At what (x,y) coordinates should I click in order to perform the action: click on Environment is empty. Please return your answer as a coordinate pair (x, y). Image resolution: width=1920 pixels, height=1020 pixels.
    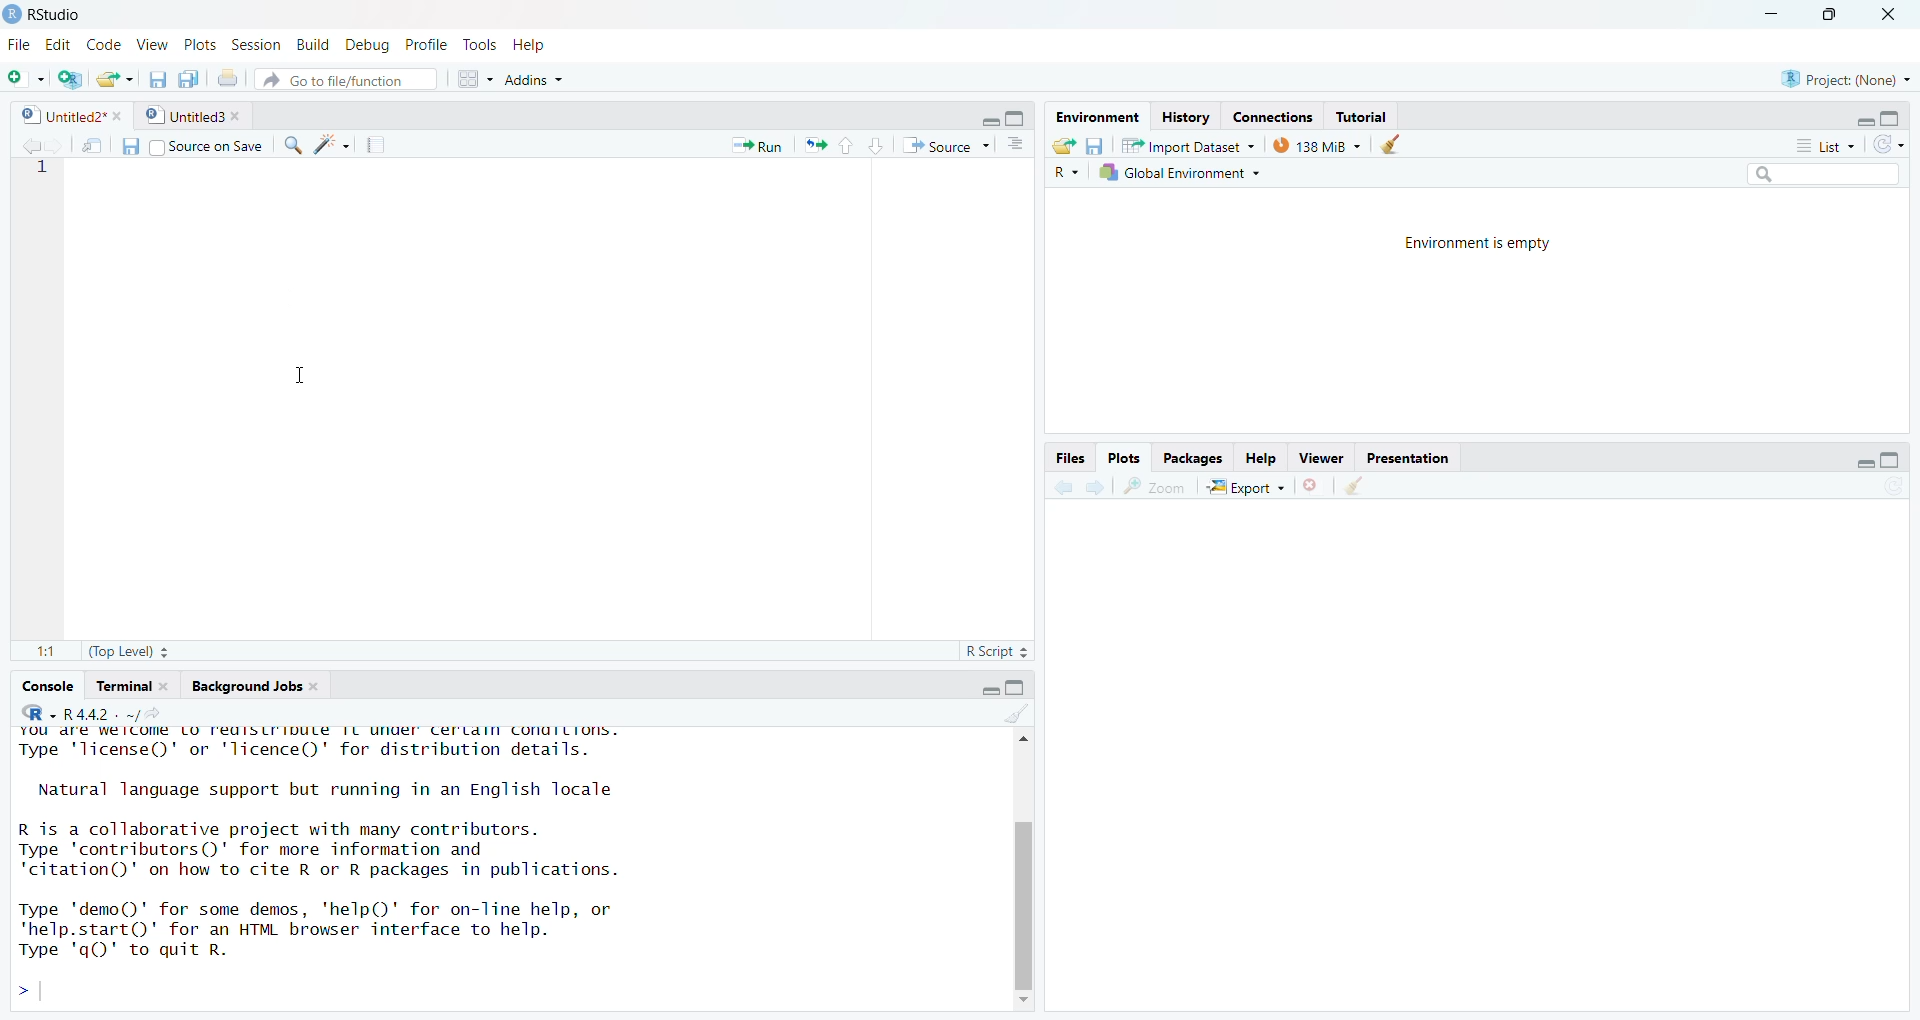
    Looking at the image, I should click on (1483, 313).